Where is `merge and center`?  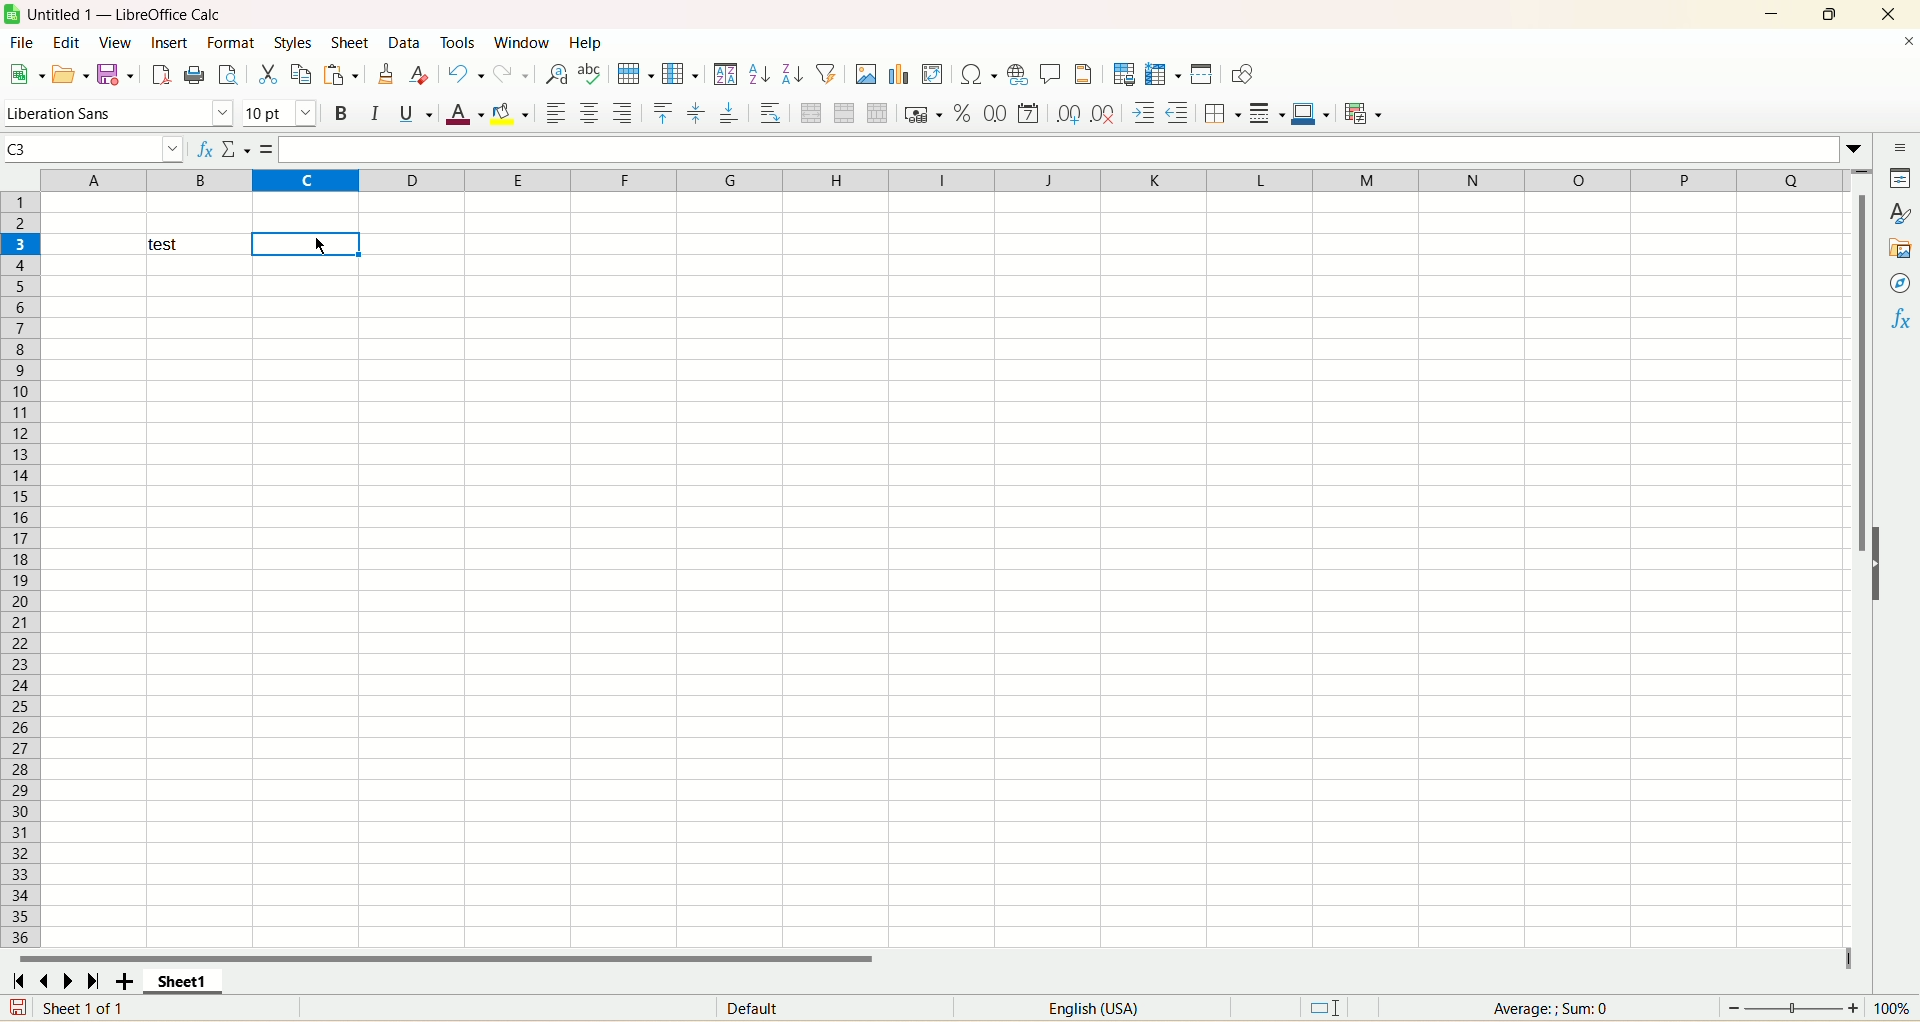 merge and center is located at coordinates (811, 113).